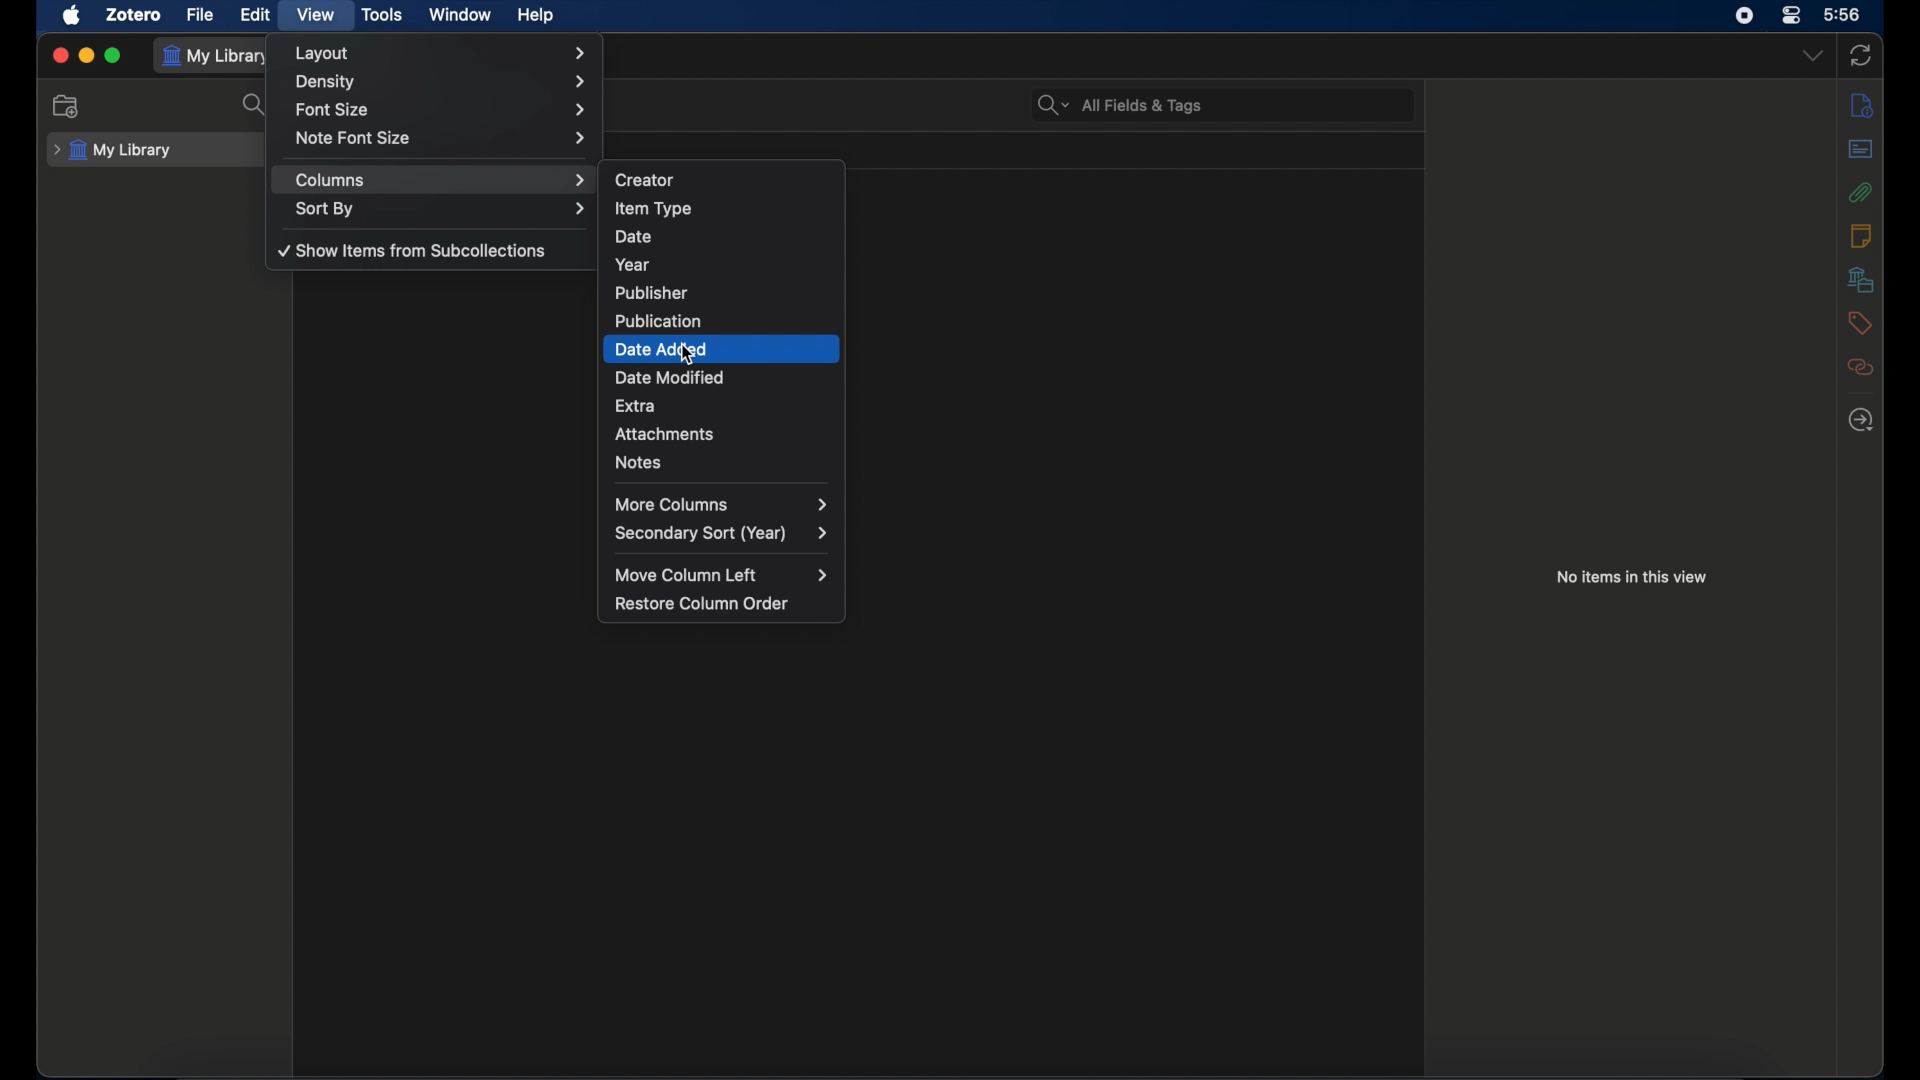  Describe the element at coordinates (1861, 148) in the screenshot. I see `abstract` at that location.